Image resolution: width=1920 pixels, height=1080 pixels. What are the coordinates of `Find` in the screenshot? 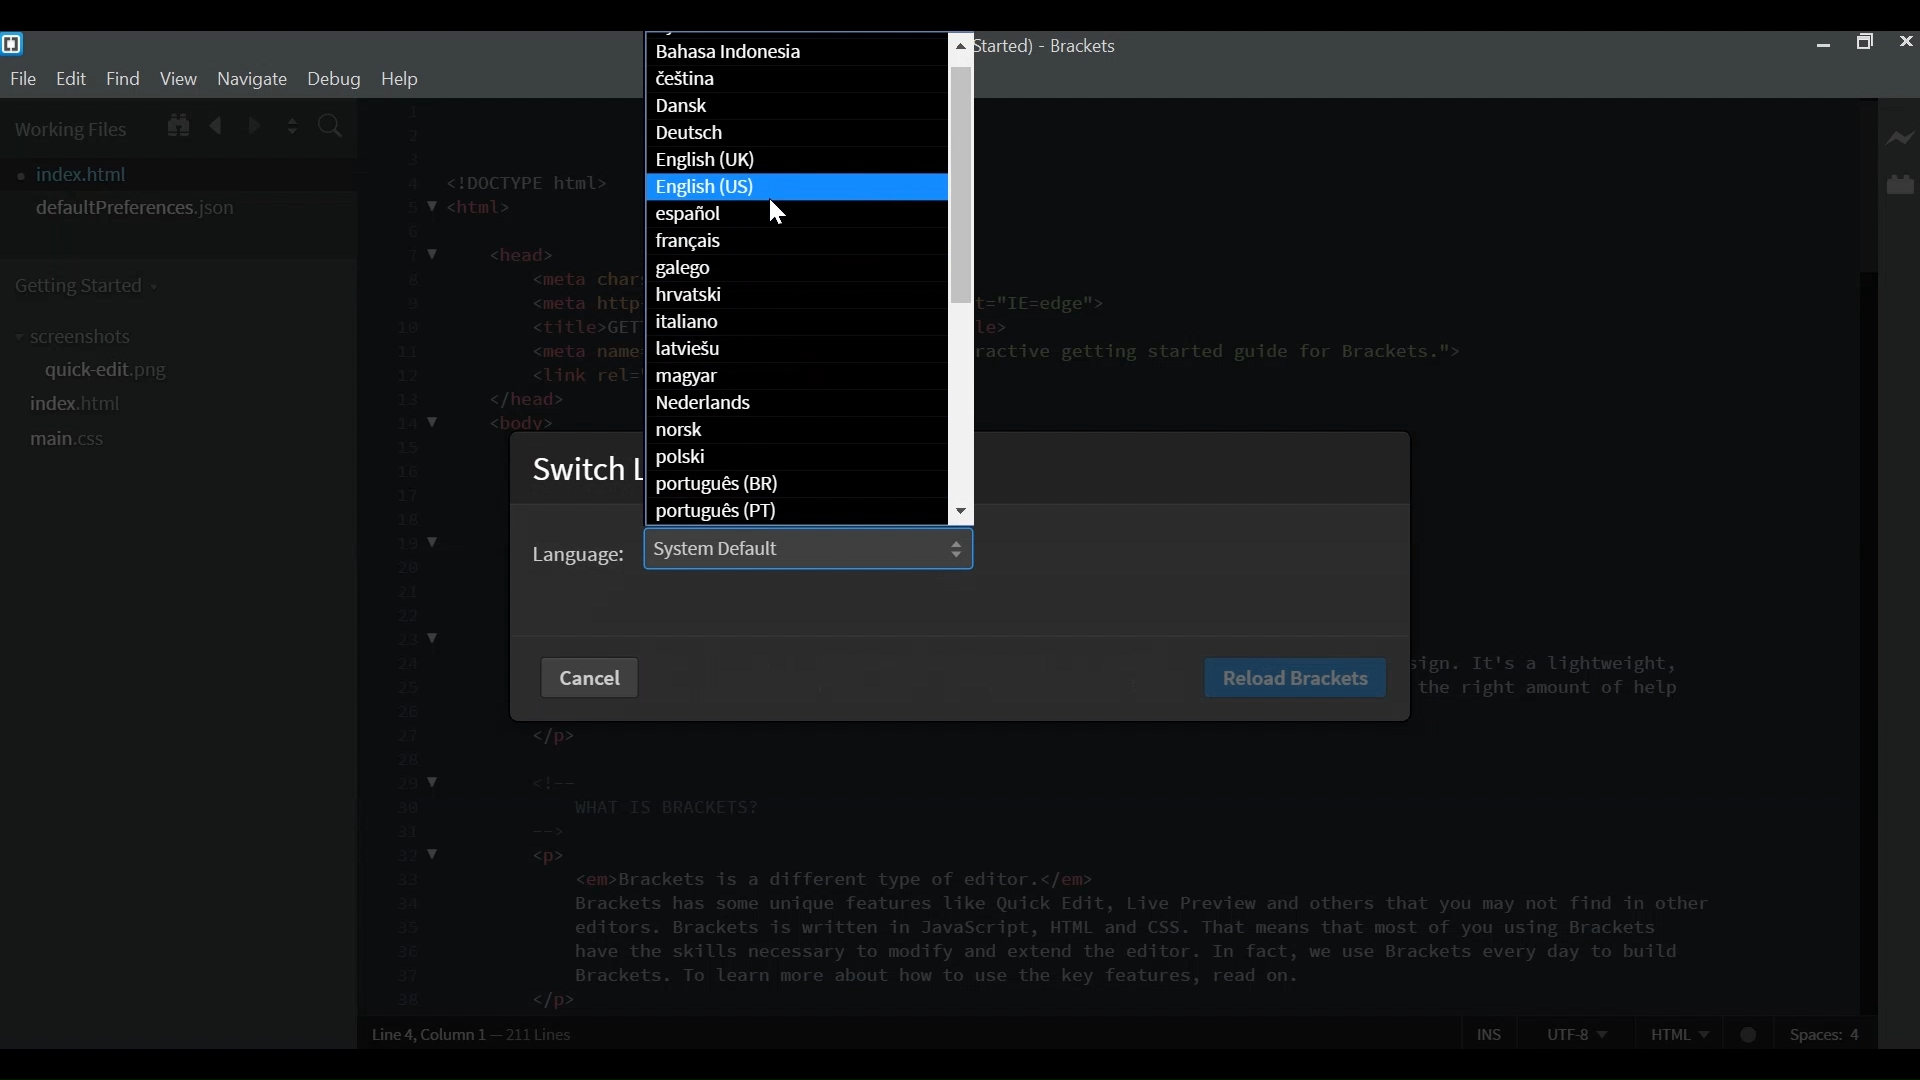 It's located at (123, 78).